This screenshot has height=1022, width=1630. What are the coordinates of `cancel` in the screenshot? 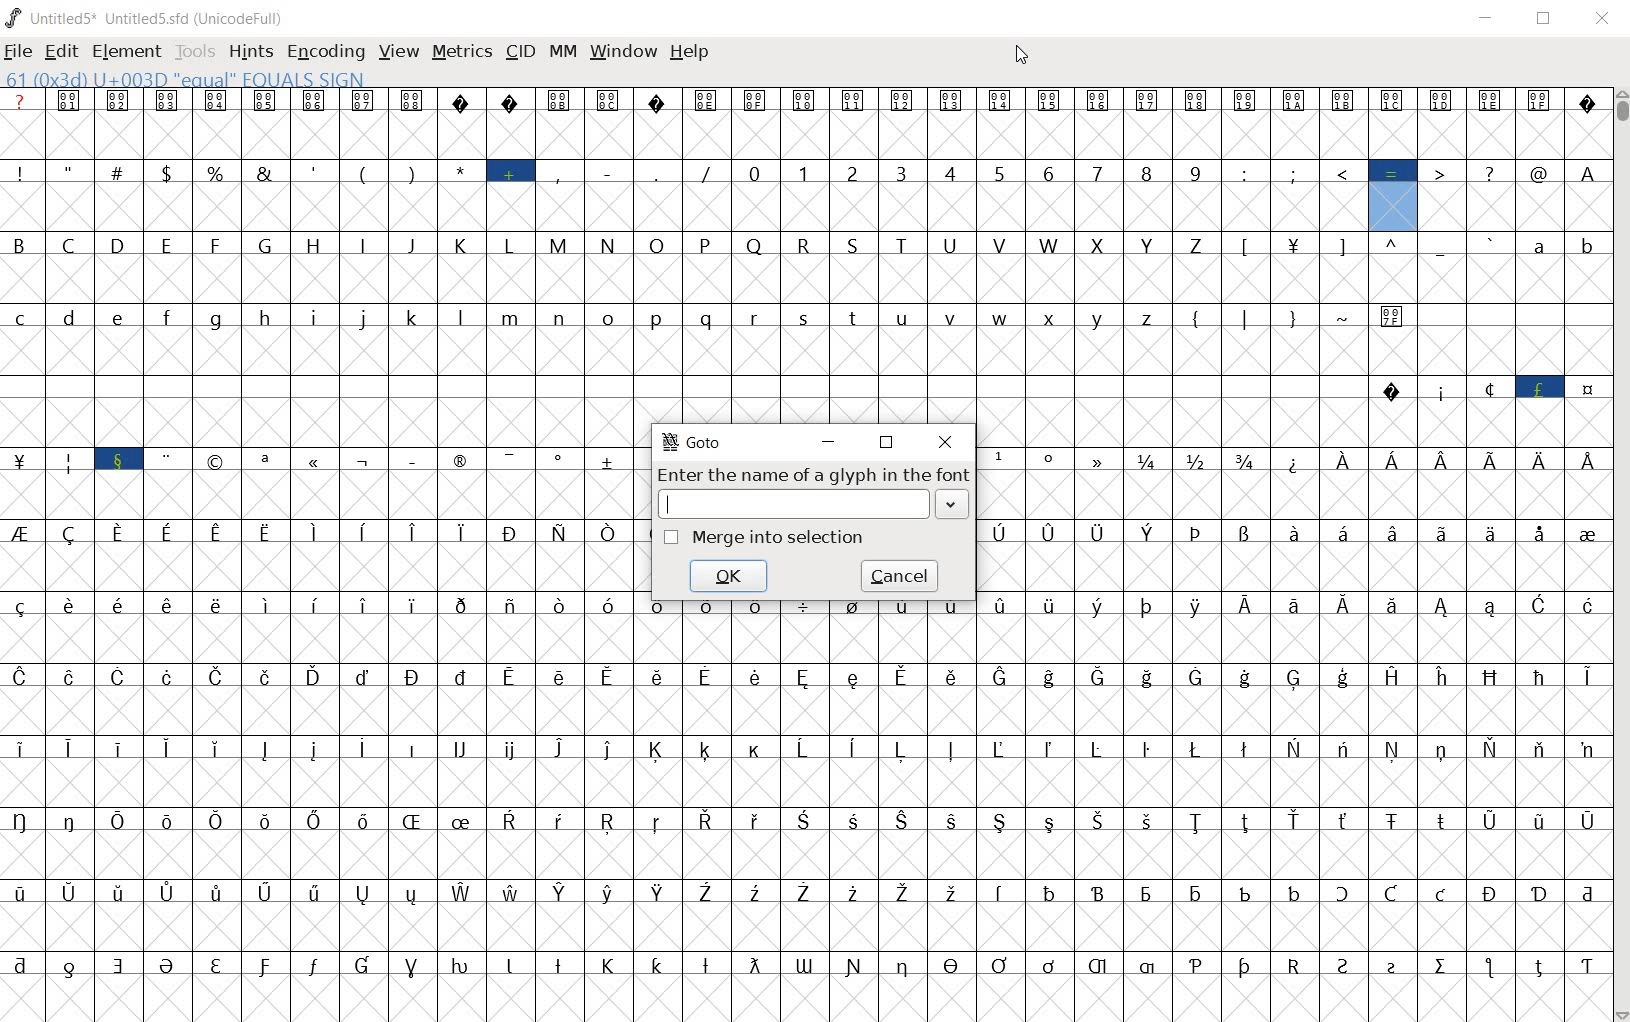 It's located at (898, 578).